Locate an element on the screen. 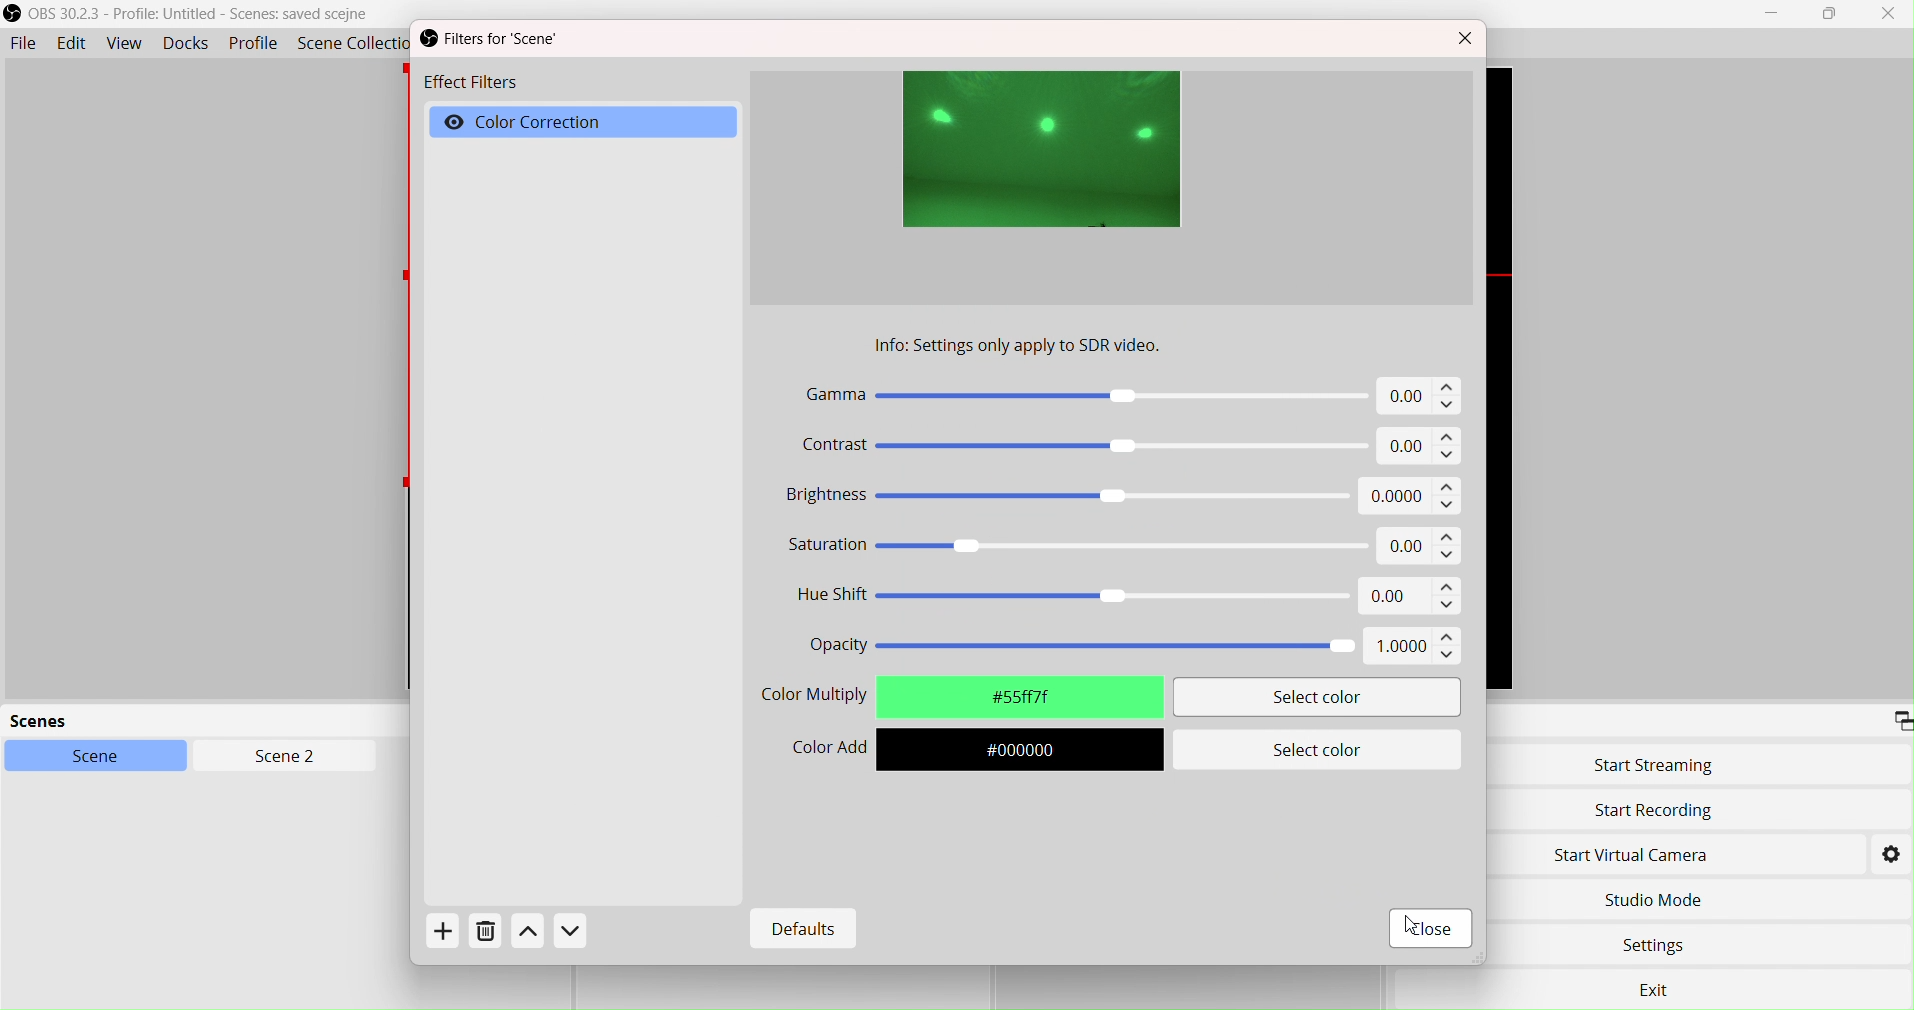 The image size is (1914, 1010). 0.00 is located at coordinates (1415, 595).